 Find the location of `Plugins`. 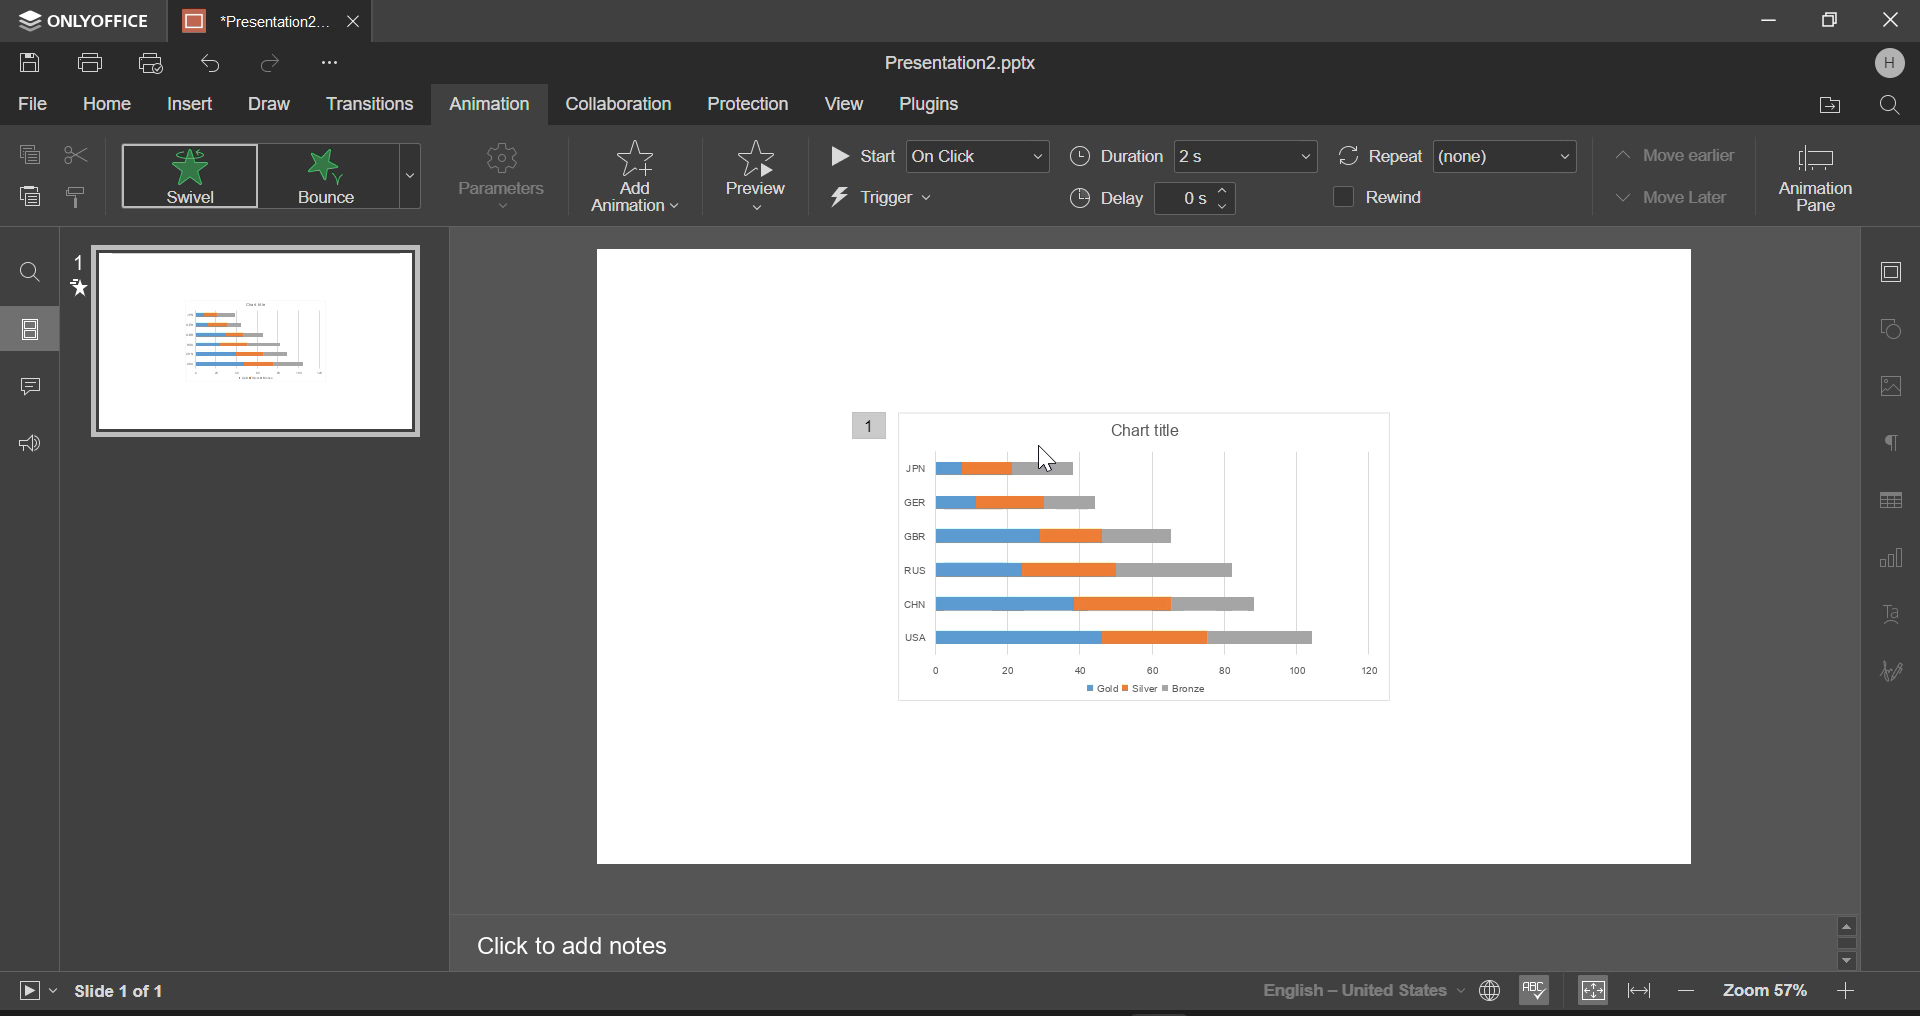

Plugins is located at coordinates (928, 106).